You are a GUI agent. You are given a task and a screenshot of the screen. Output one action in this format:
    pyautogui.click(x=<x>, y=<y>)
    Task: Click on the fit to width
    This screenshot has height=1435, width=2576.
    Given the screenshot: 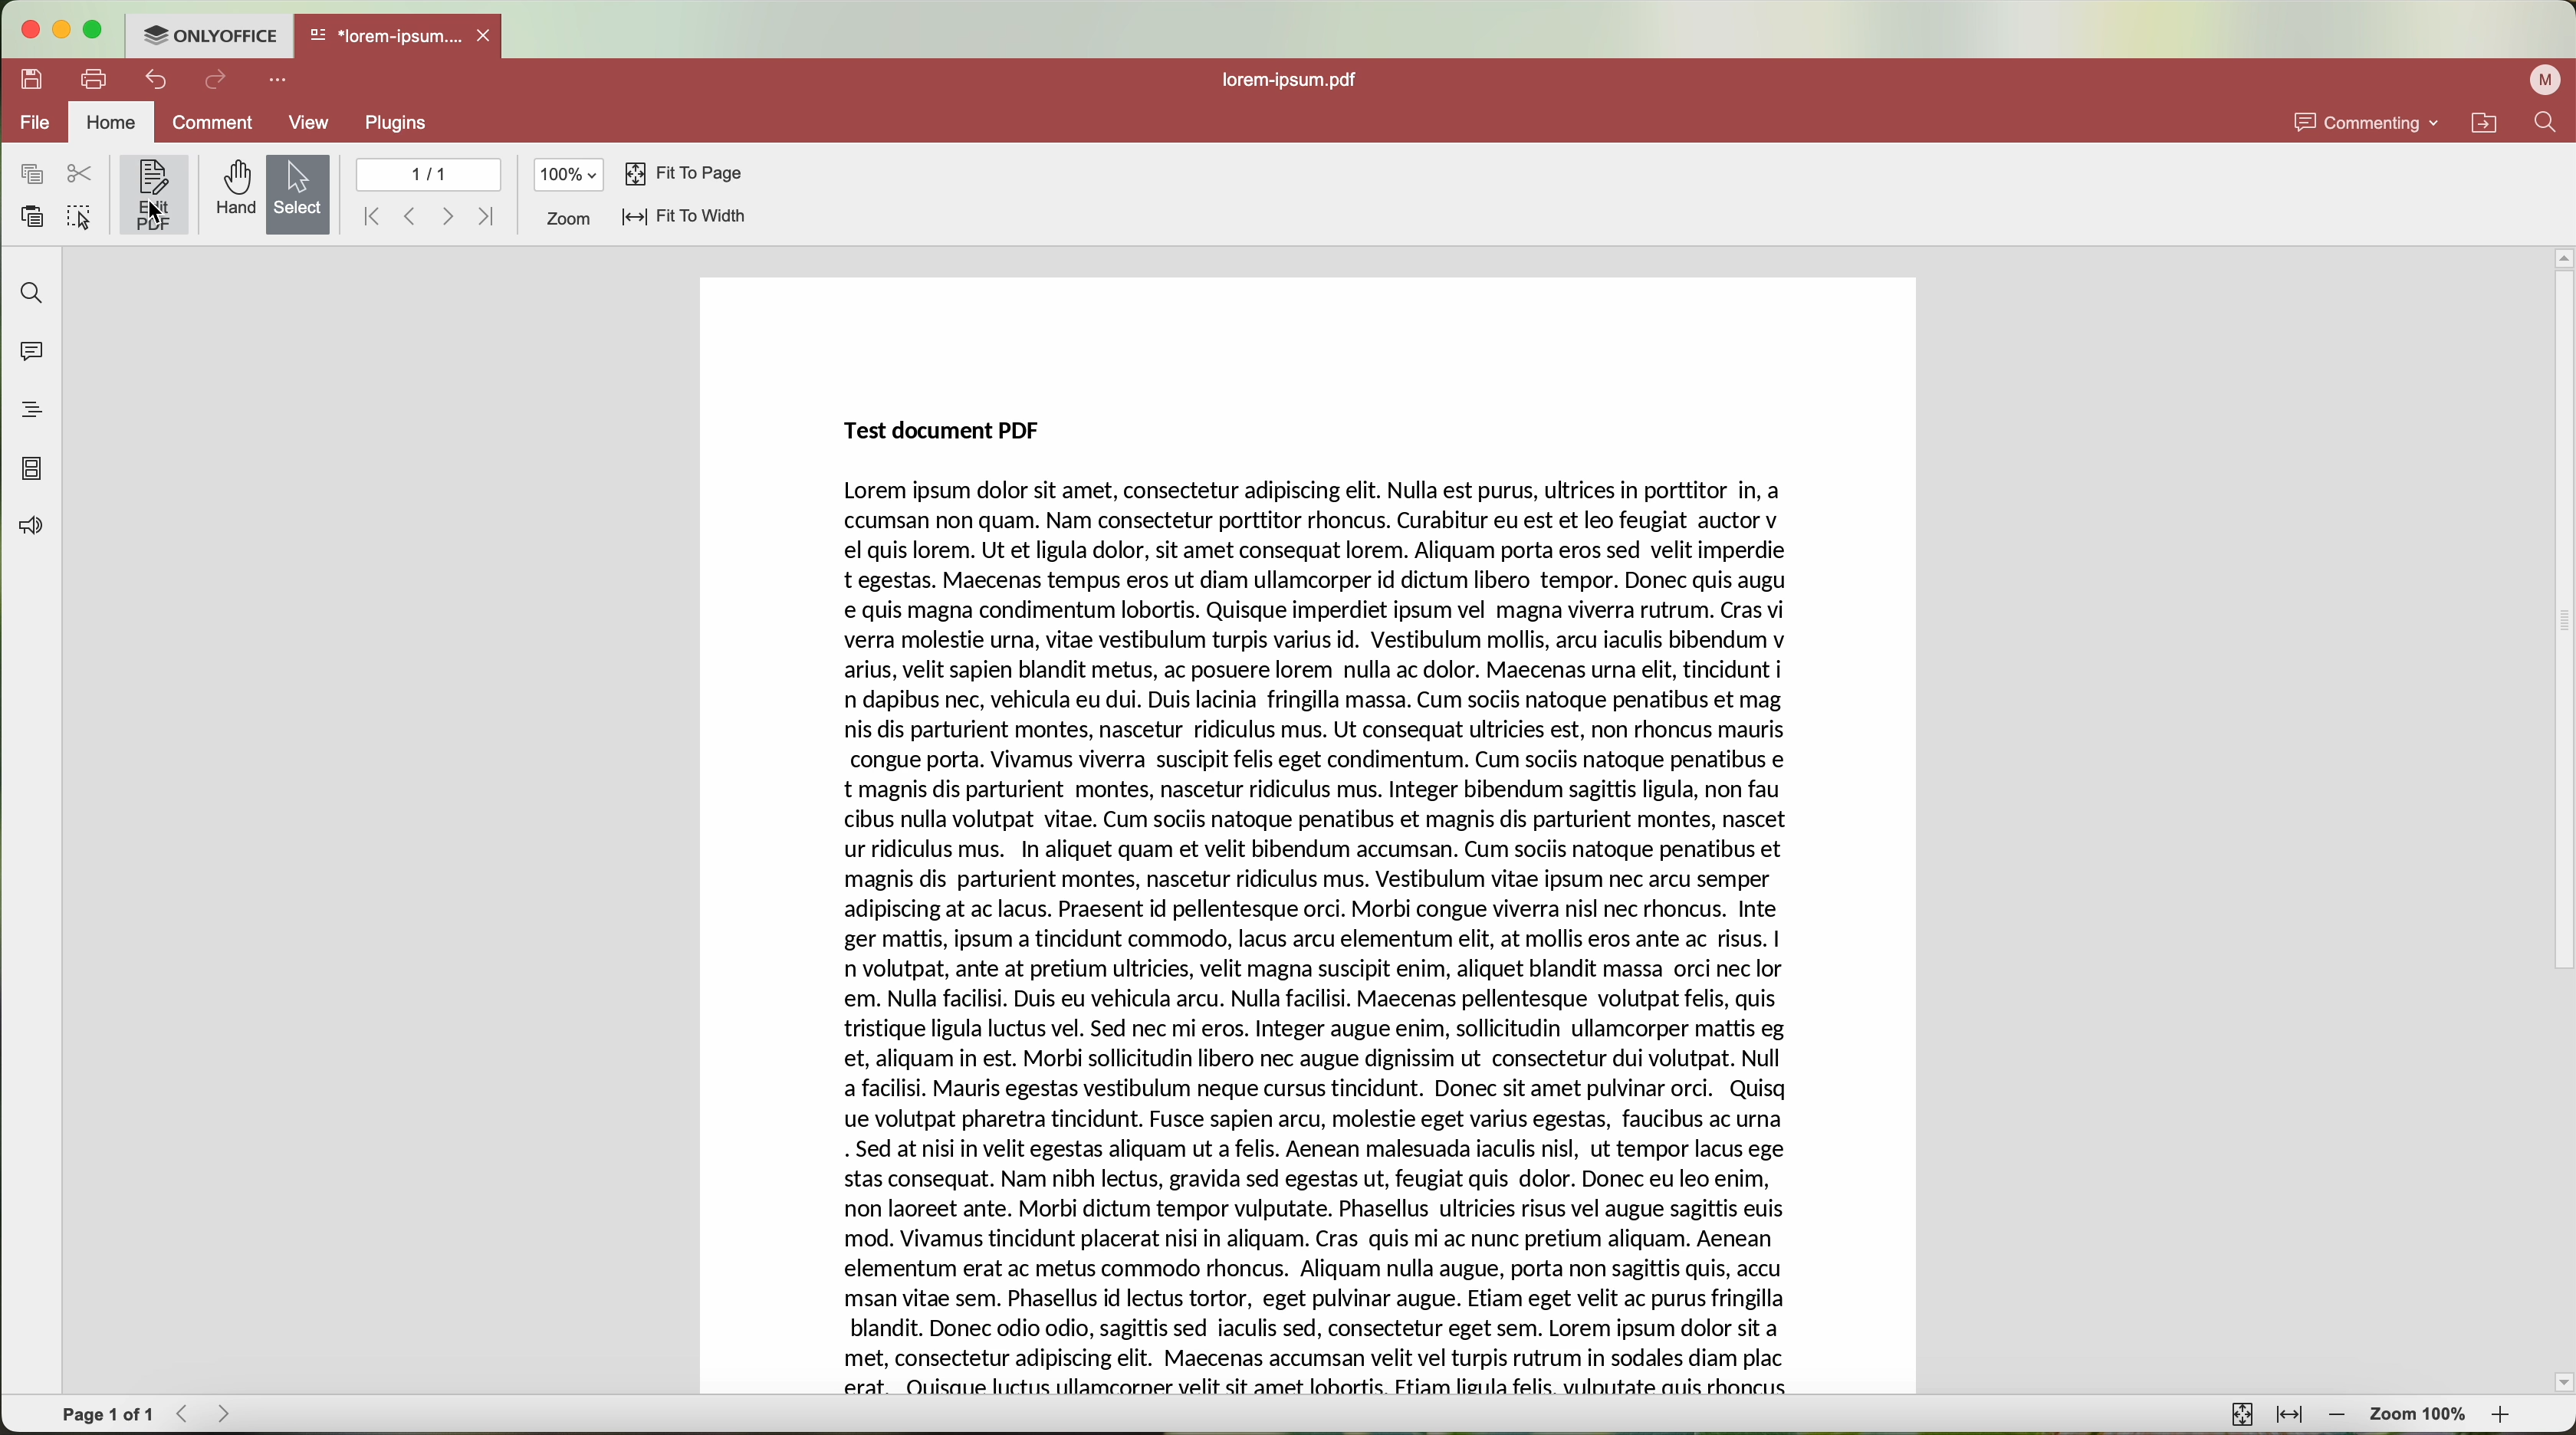 What is the action you would take?
    pyautogui.click(x=687, y=216)
    